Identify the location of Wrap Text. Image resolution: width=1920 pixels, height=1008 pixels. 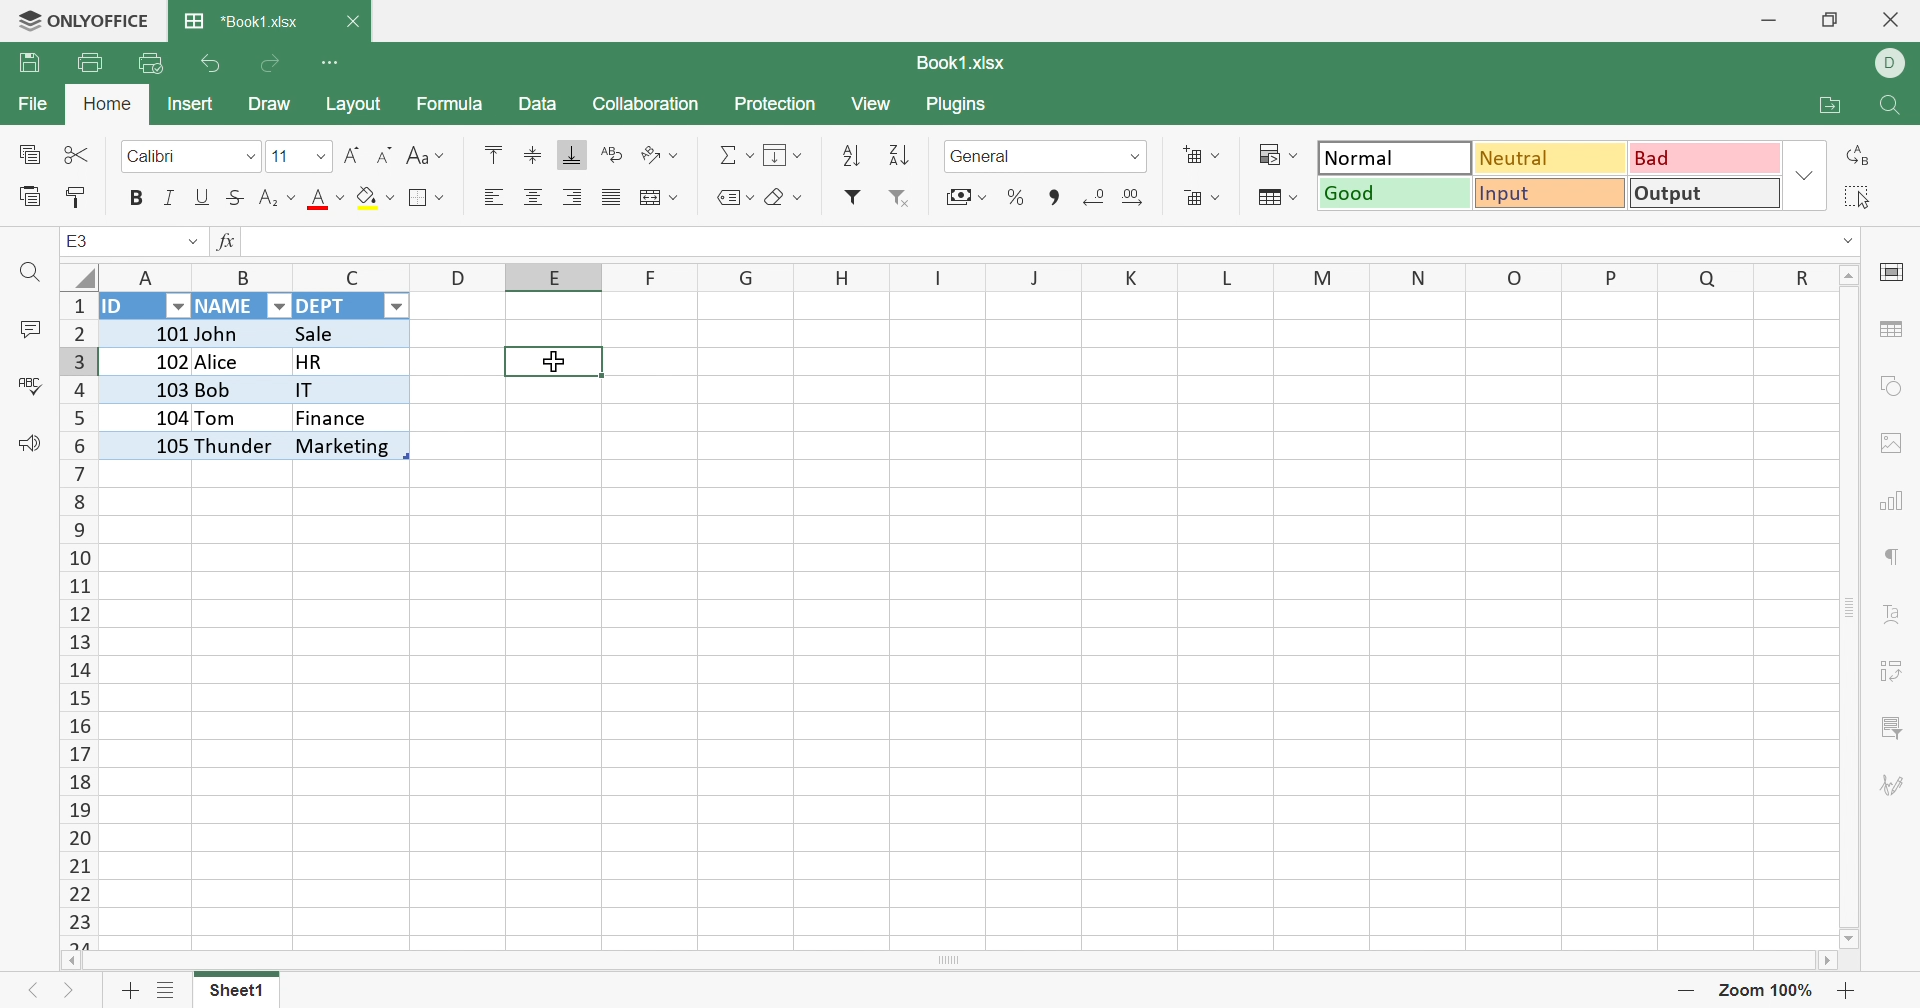
(614, 154).